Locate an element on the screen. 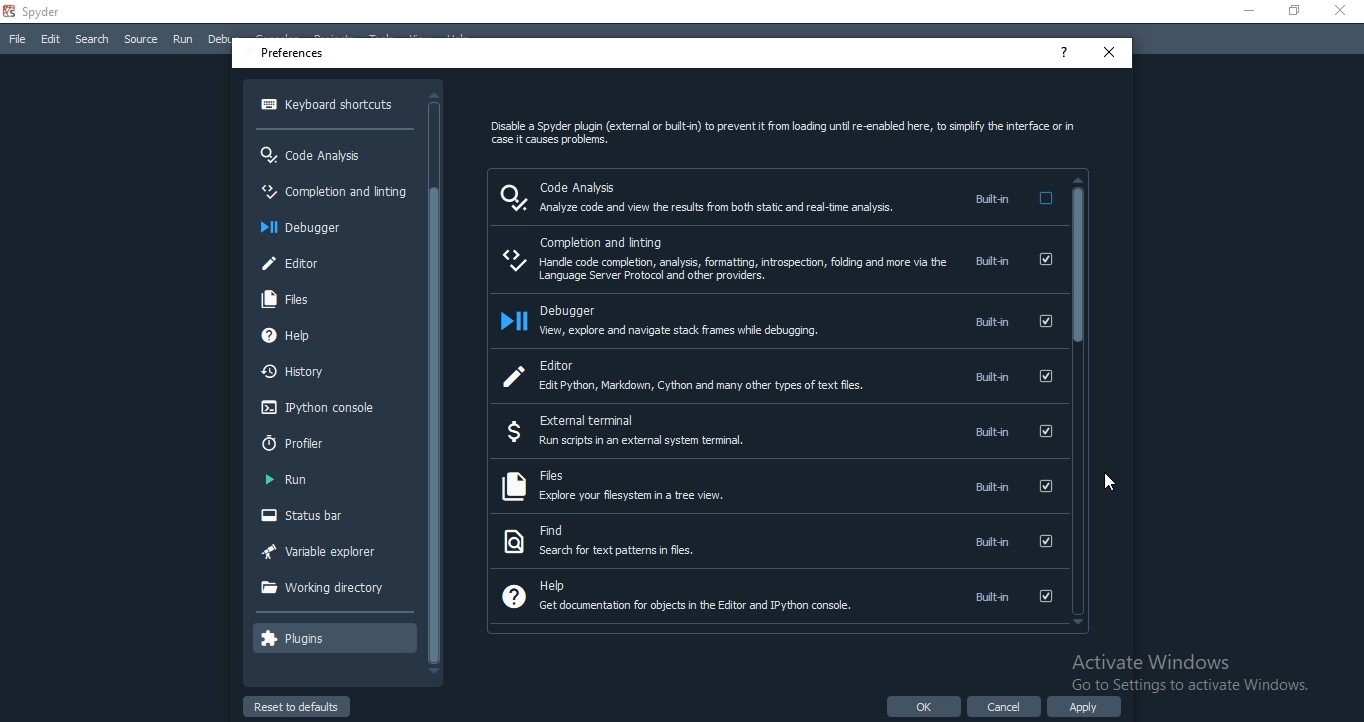 The image size is (1364, 722). Search is located at coordinates (93, 39).